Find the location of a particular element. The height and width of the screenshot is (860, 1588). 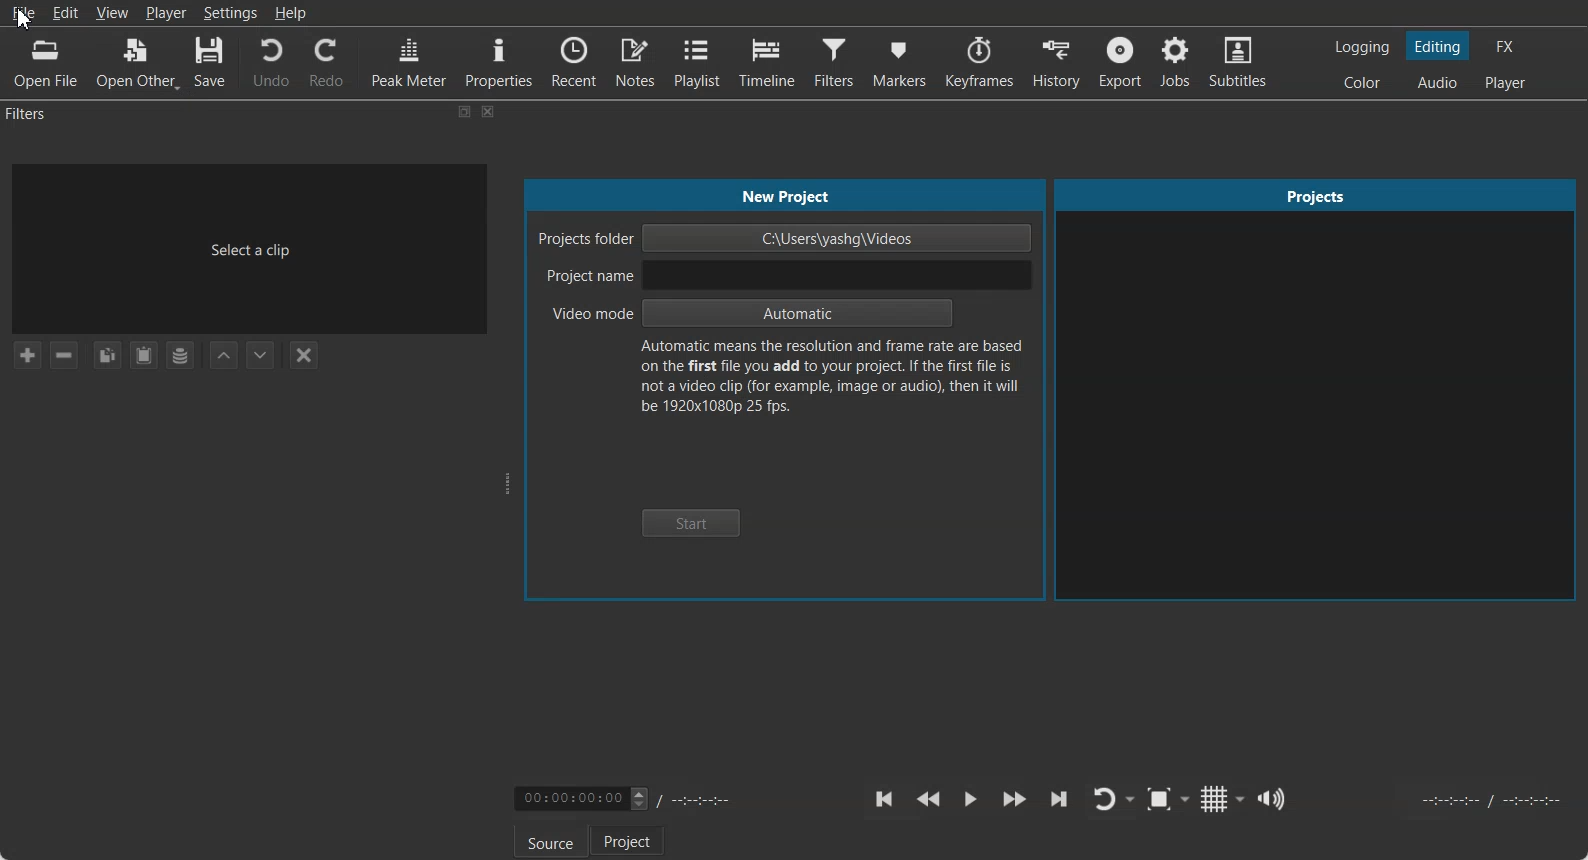

Switching to the logging layout is located at coordinates (1362, 47).